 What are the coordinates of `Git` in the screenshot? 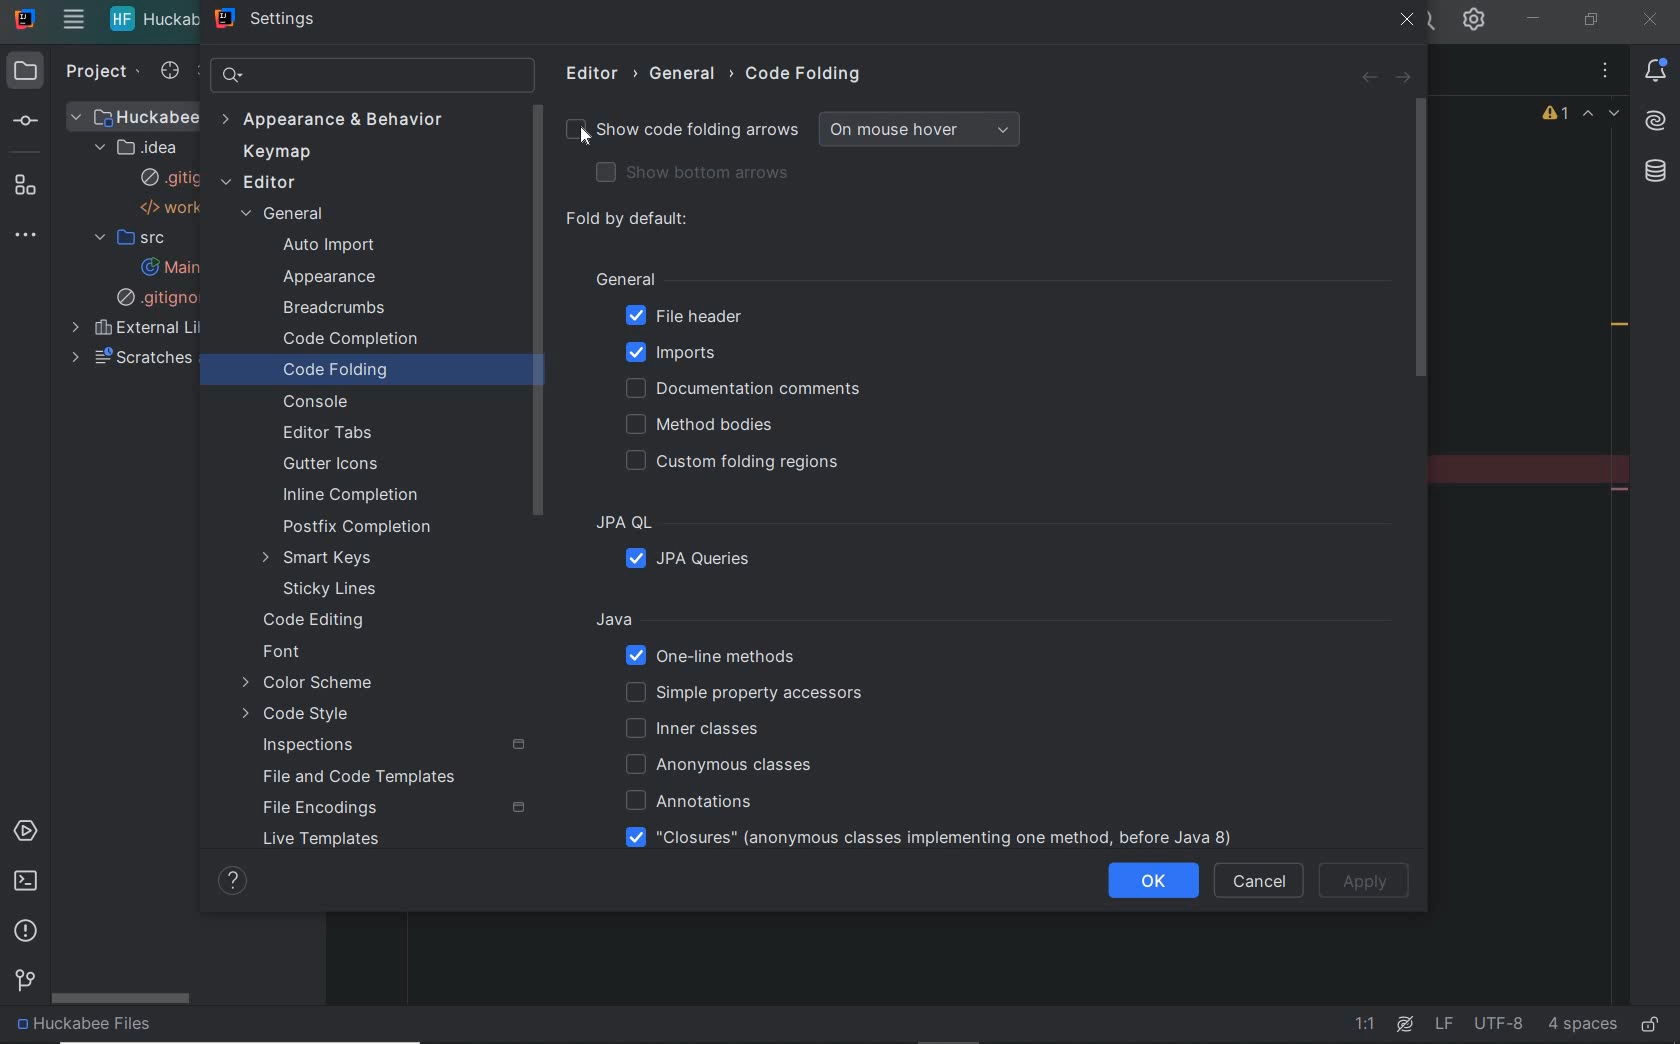 It's located at (23, 983).